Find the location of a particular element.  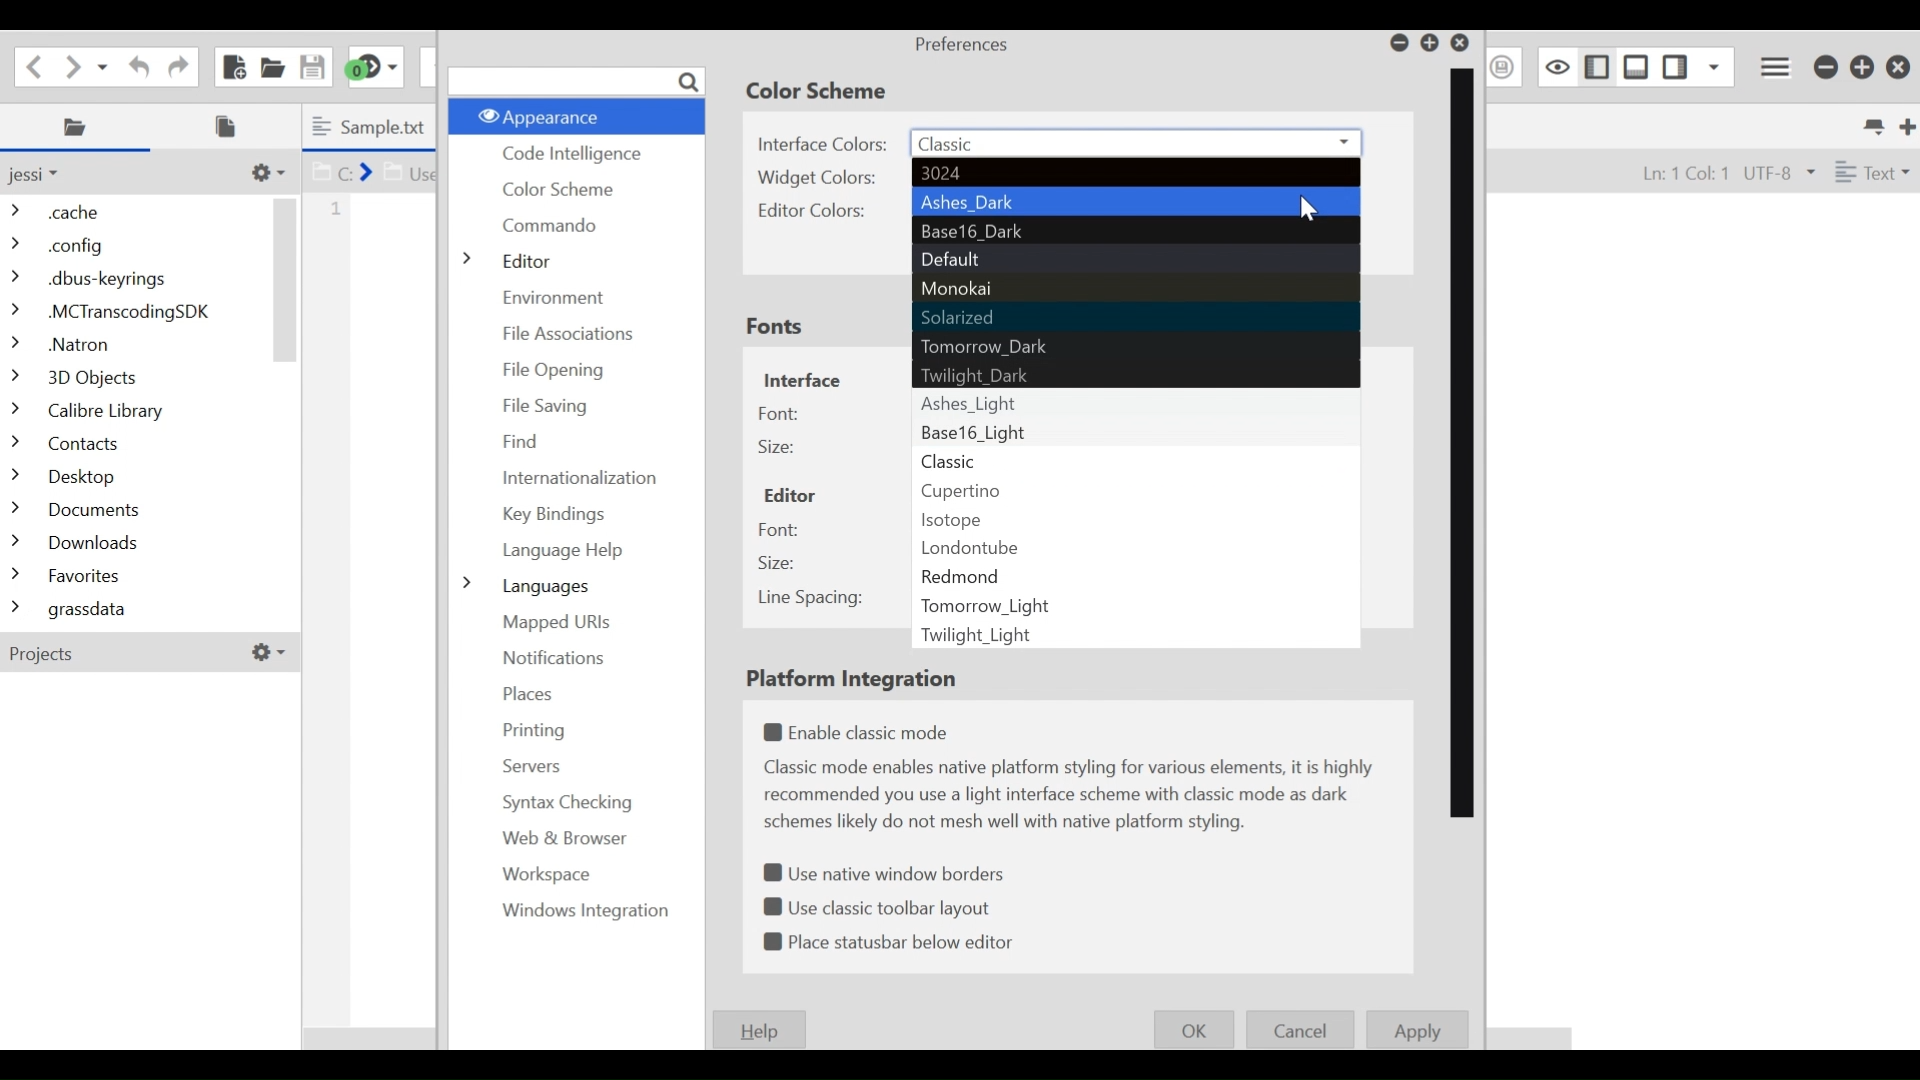

Current Tab is located at coordinates (373, 126).